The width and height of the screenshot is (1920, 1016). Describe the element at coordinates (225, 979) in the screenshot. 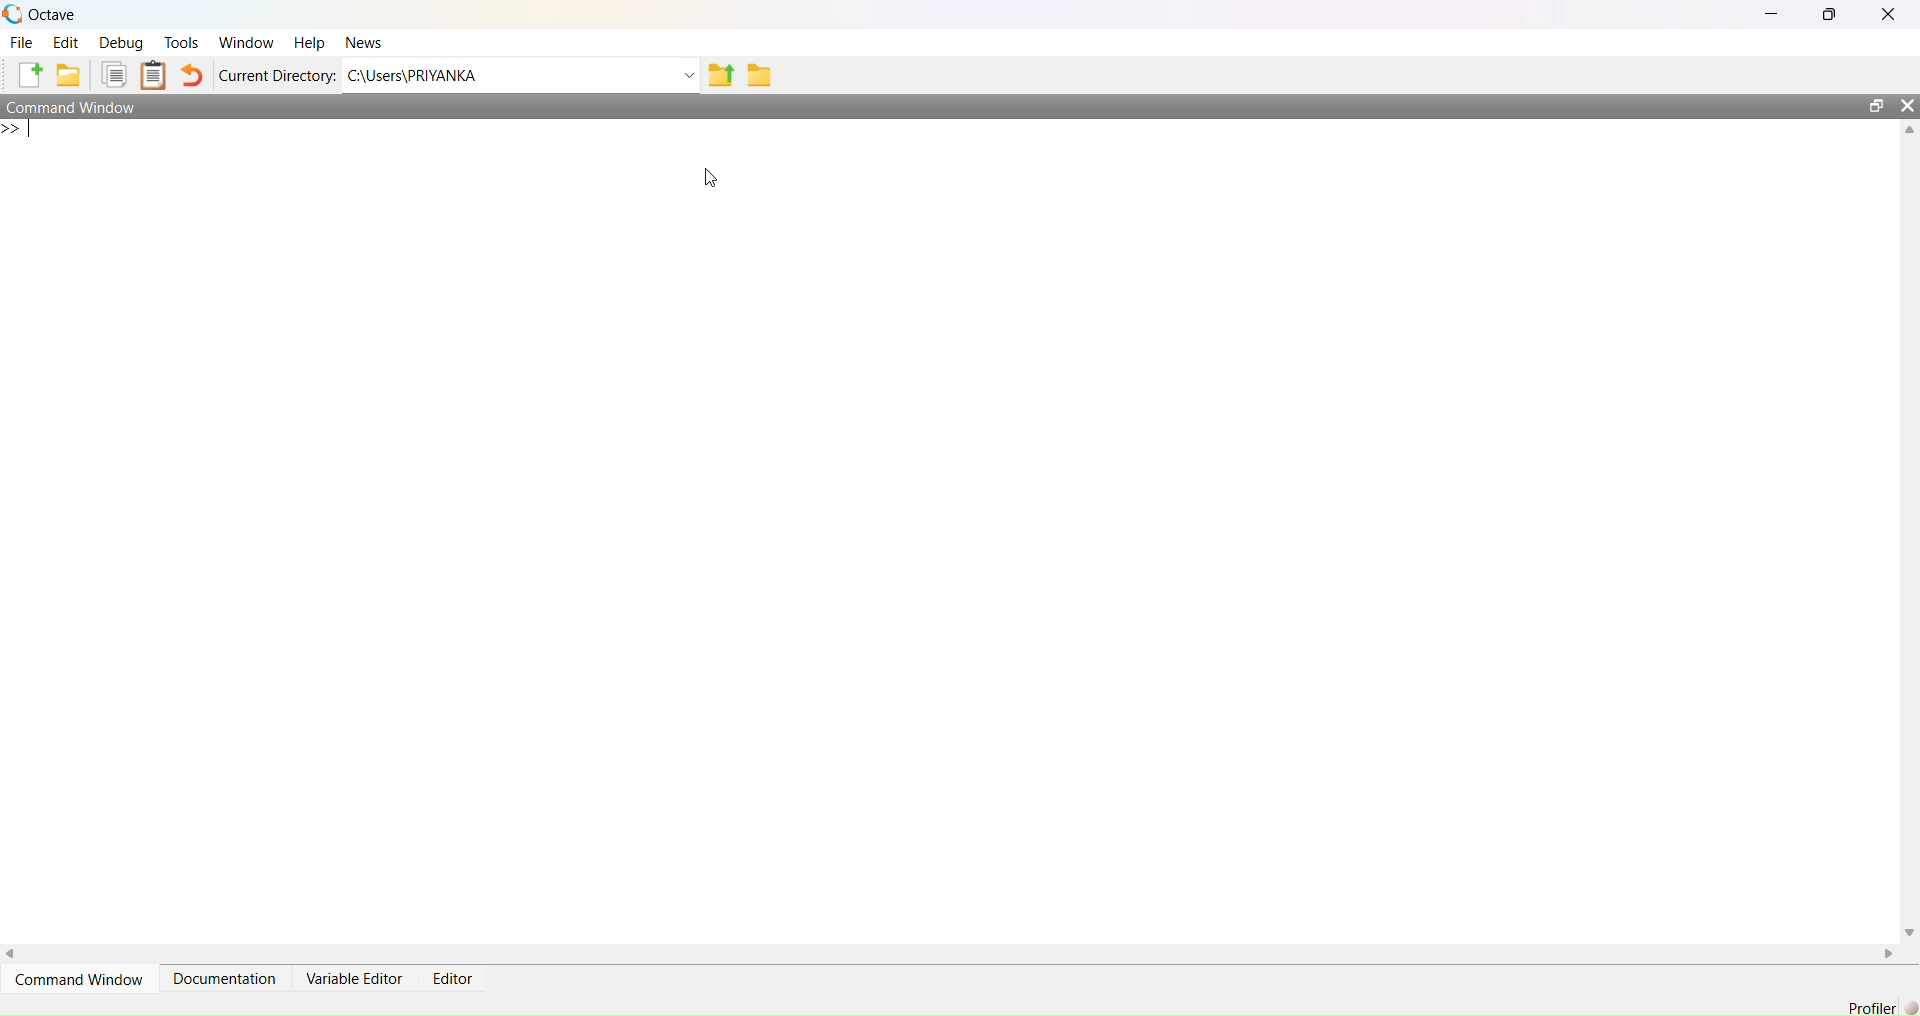

I see `Documentation` at that location.